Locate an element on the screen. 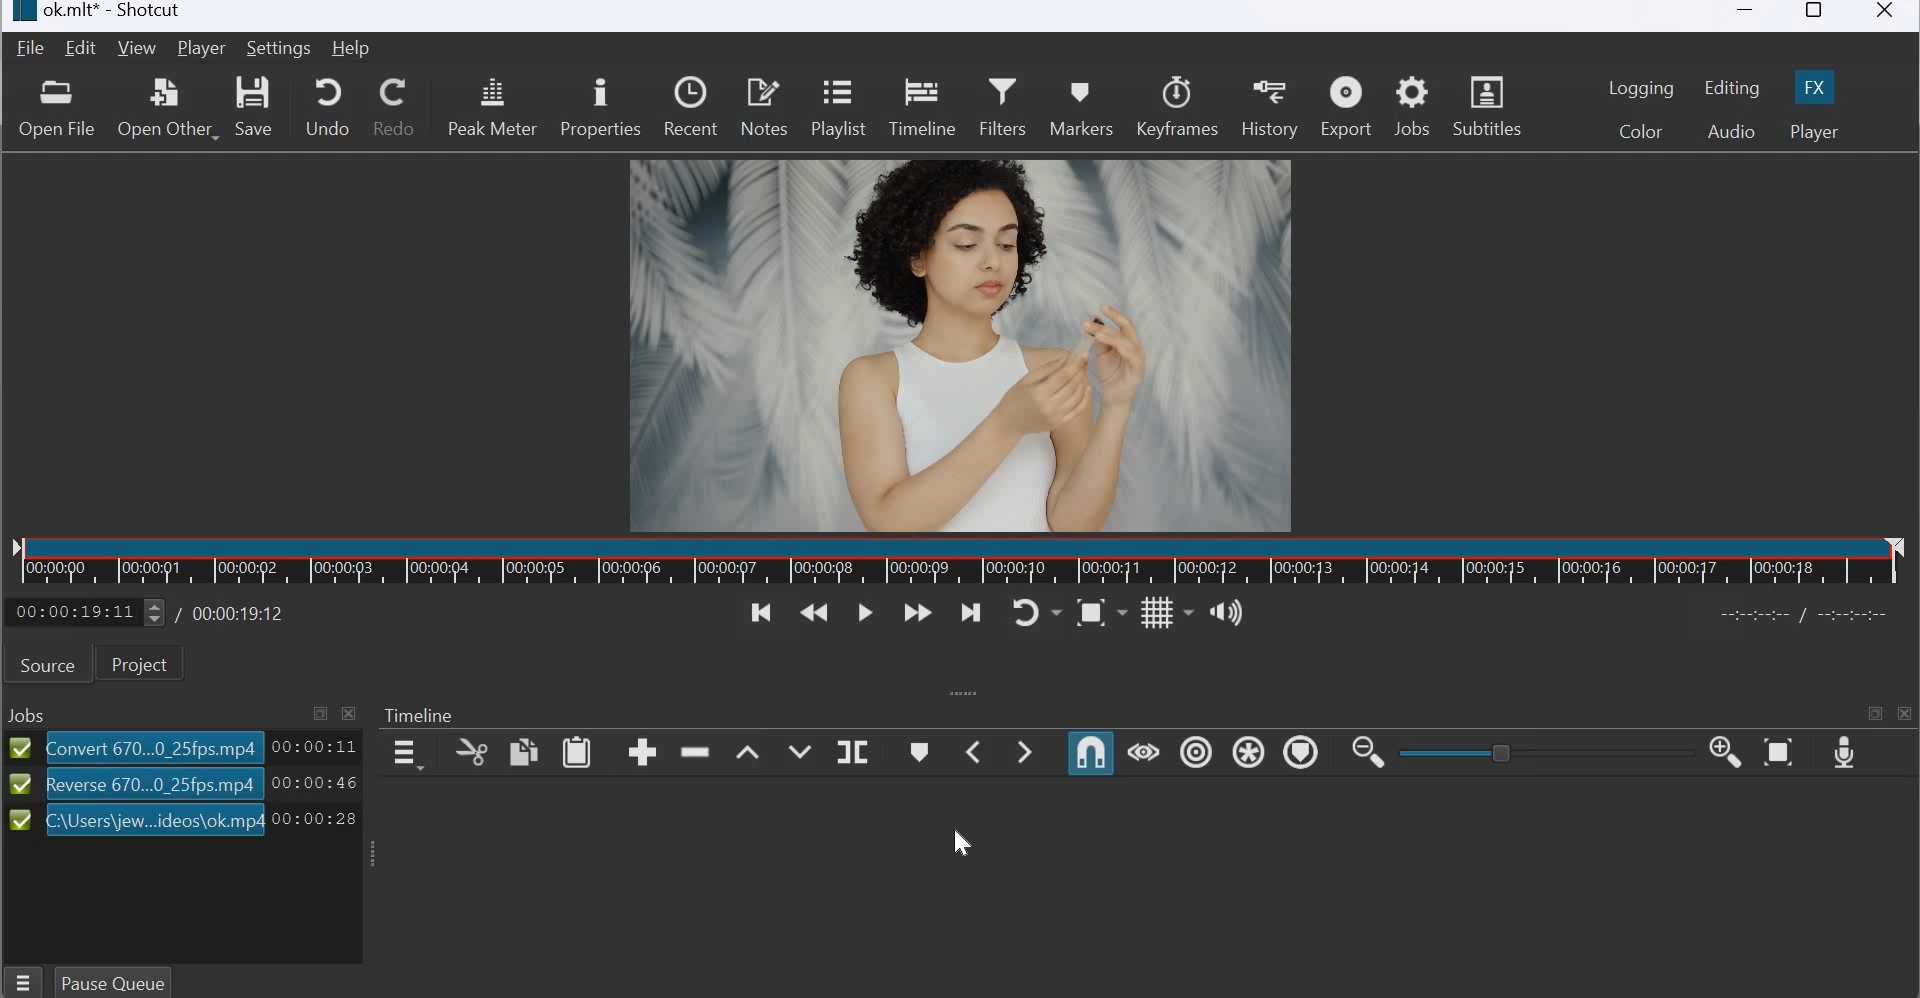  Zoom Timeline in is located at coordinates (1724, 753).